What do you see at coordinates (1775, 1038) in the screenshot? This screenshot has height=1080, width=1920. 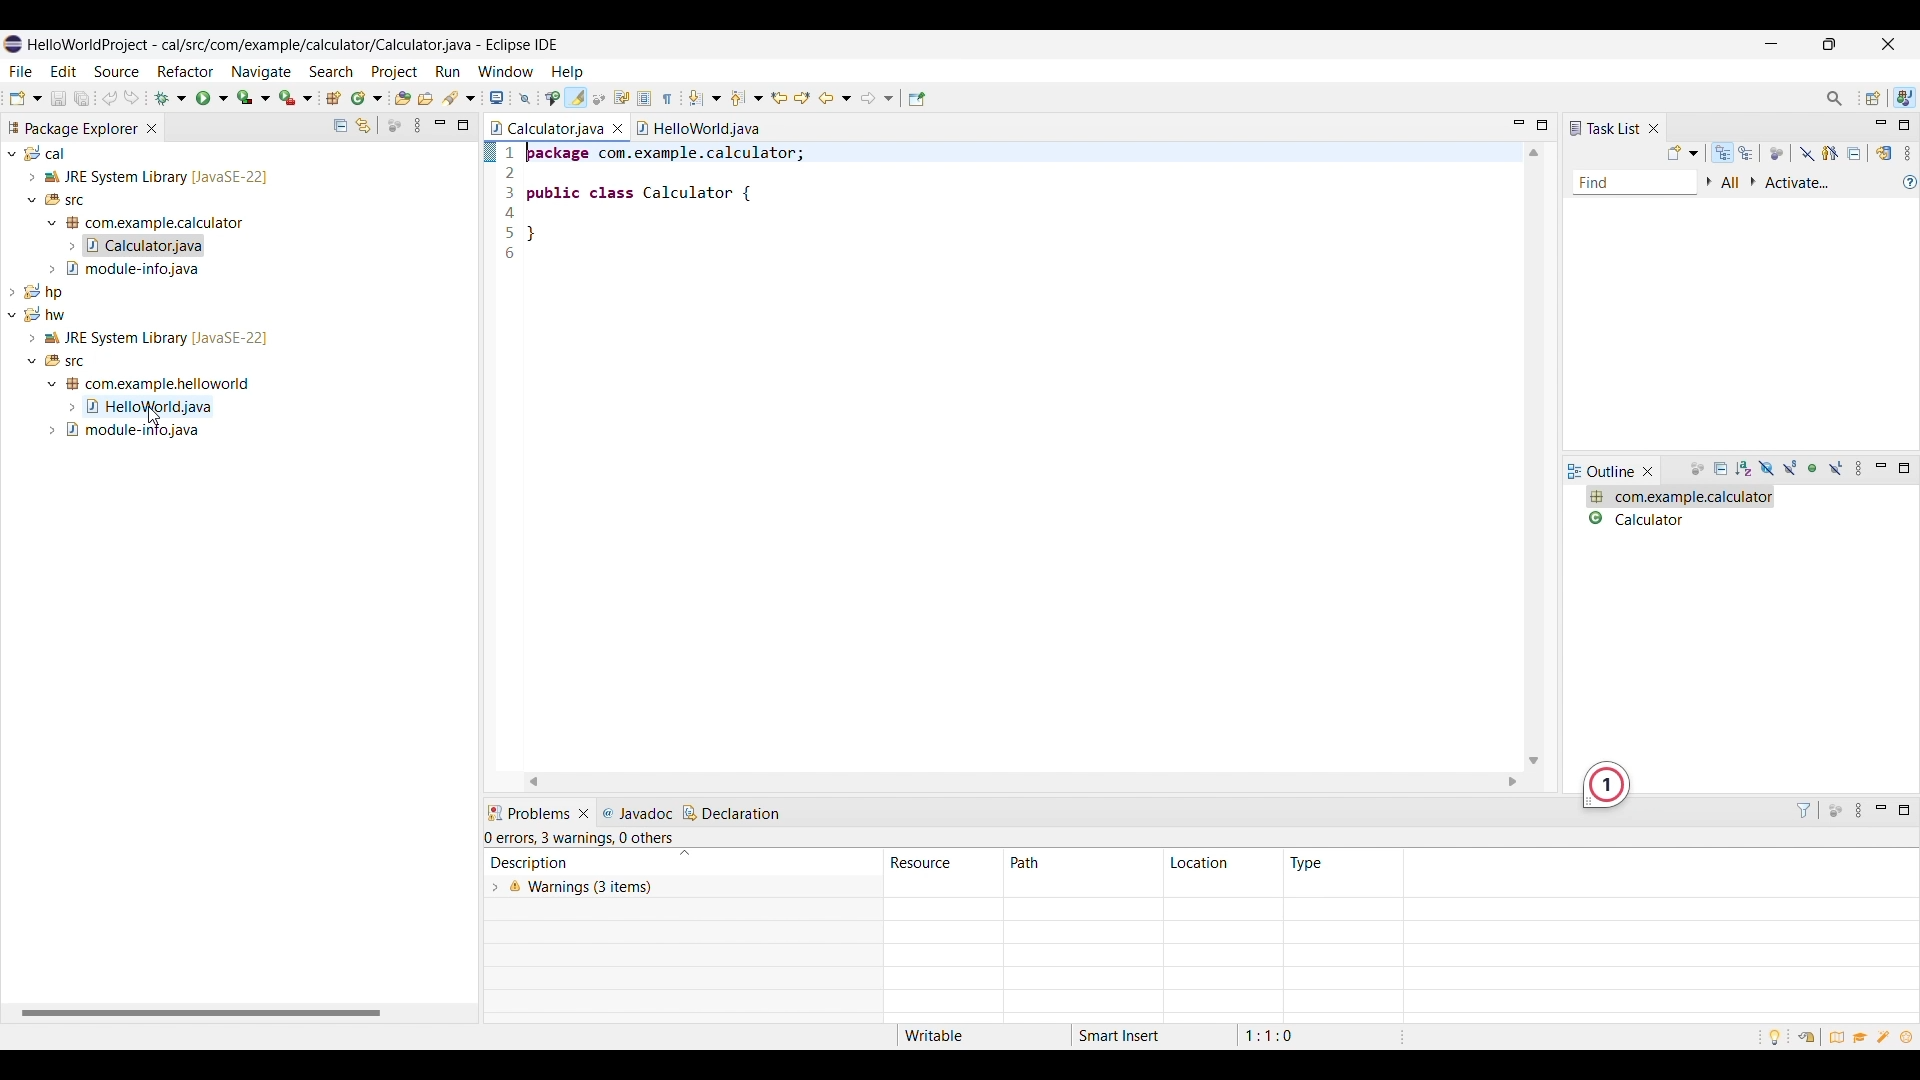 I see `Tip of the day` at bounding box center [1775, 1038].